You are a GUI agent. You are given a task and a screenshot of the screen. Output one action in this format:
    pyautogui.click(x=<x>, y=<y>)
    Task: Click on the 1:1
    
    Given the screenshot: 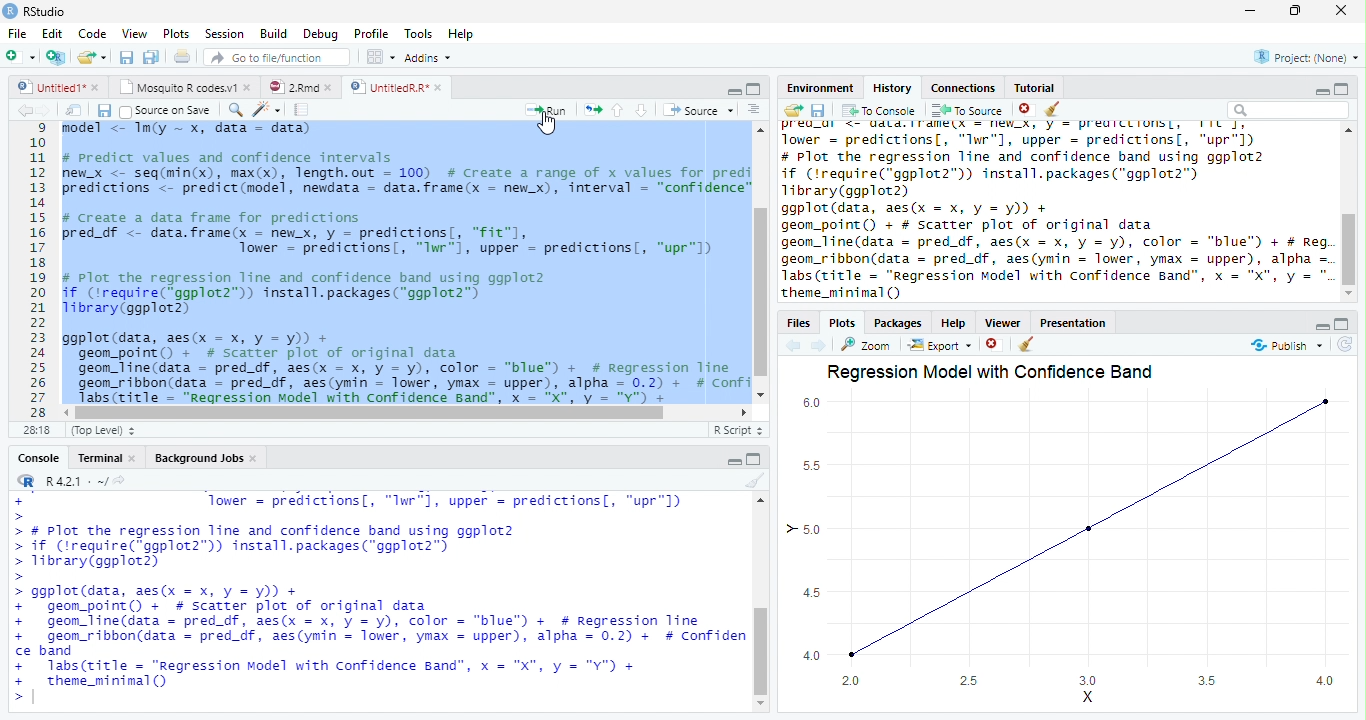 What is the action you would take?
    pyautogui.click(x=32, y=433)
    